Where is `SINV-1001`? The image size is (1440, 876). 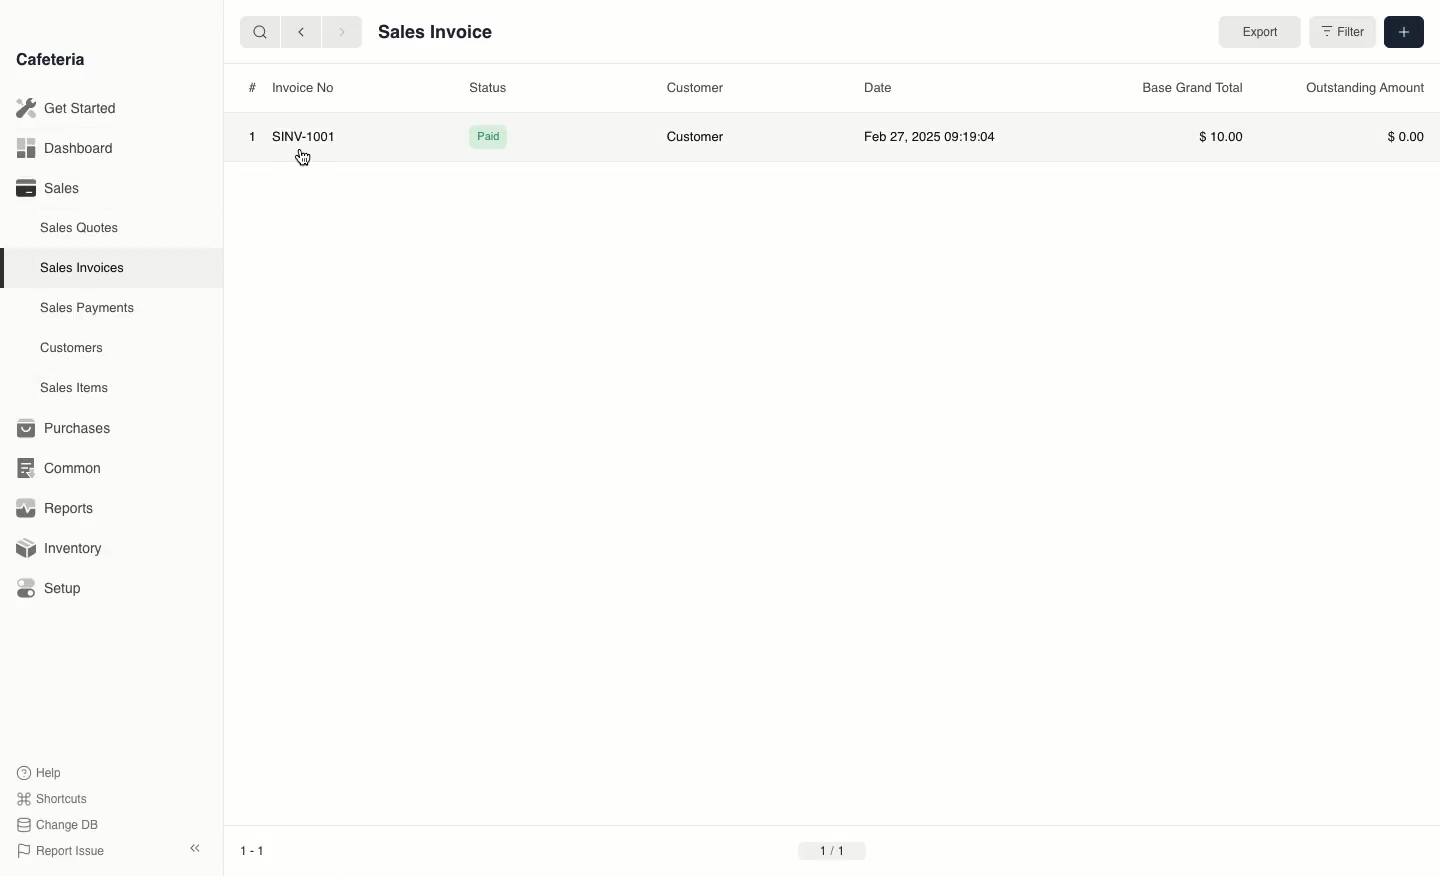 SINV-1001 is located at coordinates (304, 135).